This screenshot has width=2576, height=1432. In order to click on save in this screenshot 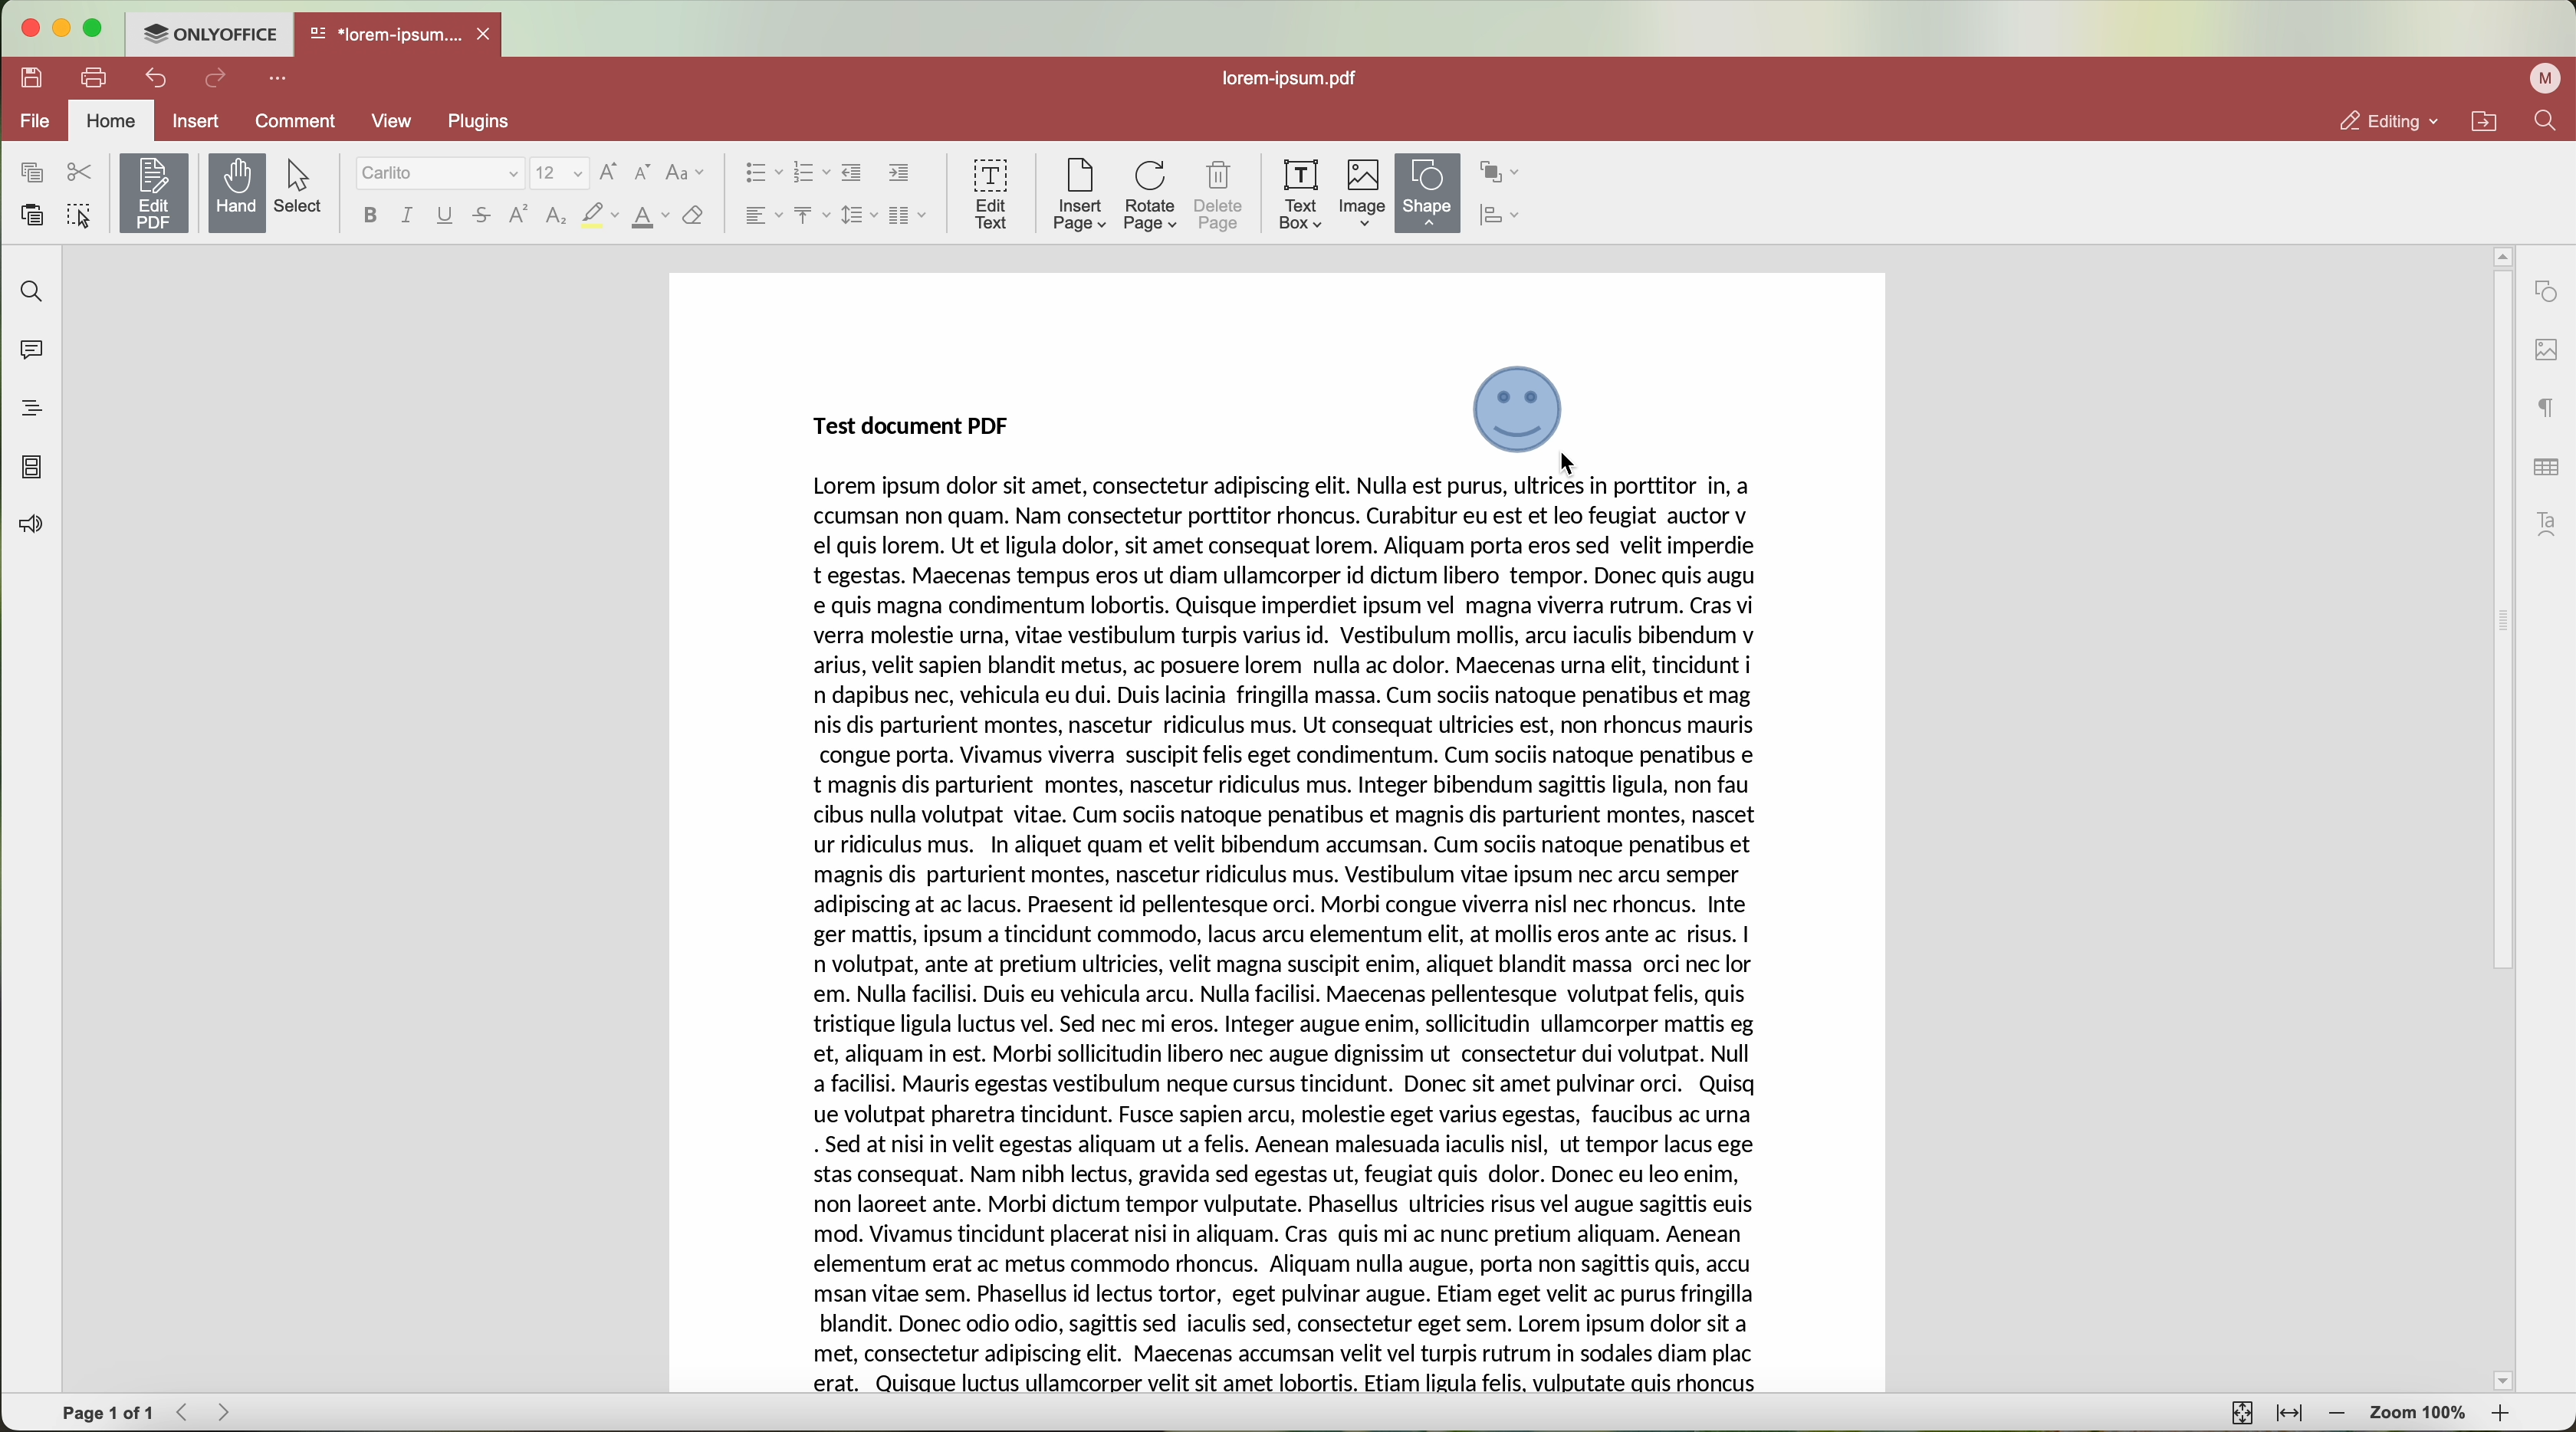, I will do `click(34, 75)`.